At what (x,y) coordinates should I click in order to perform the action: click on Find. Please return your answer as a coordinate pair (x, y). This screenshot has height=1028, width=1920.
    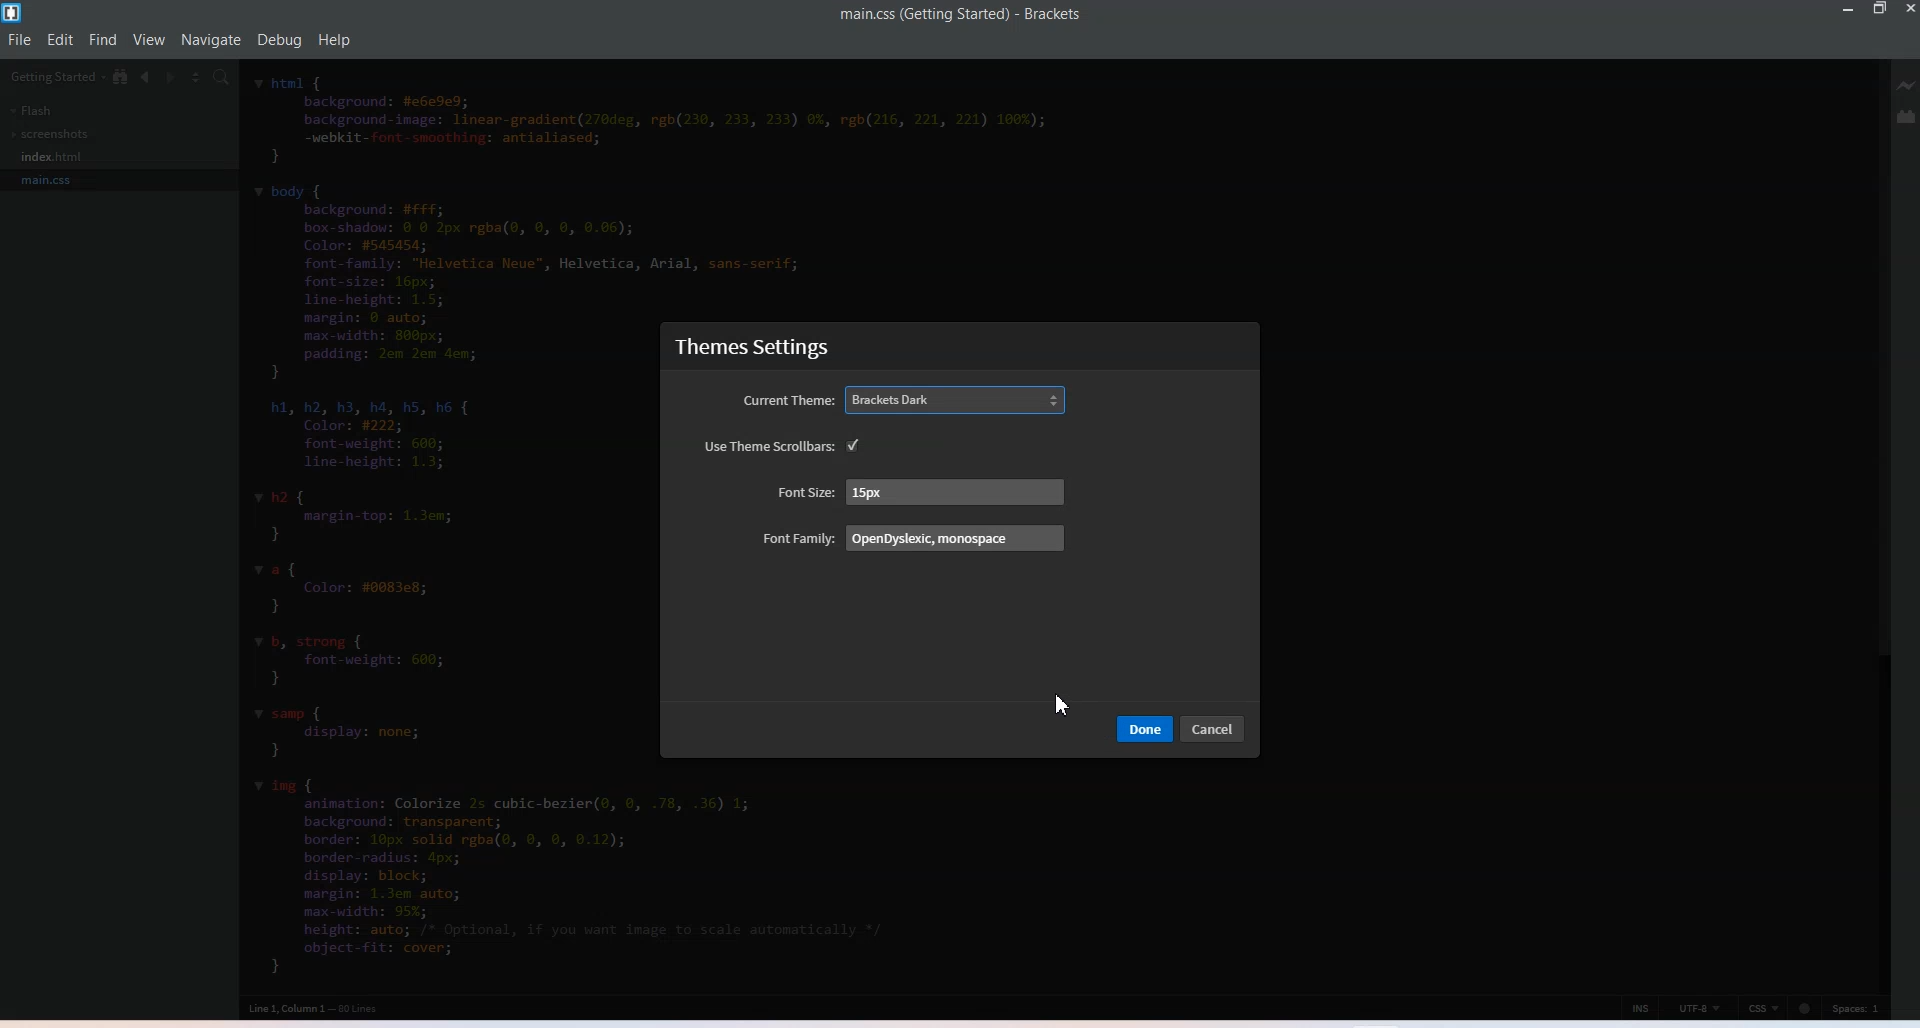
    Looking at the image, I should click on (104, 39).